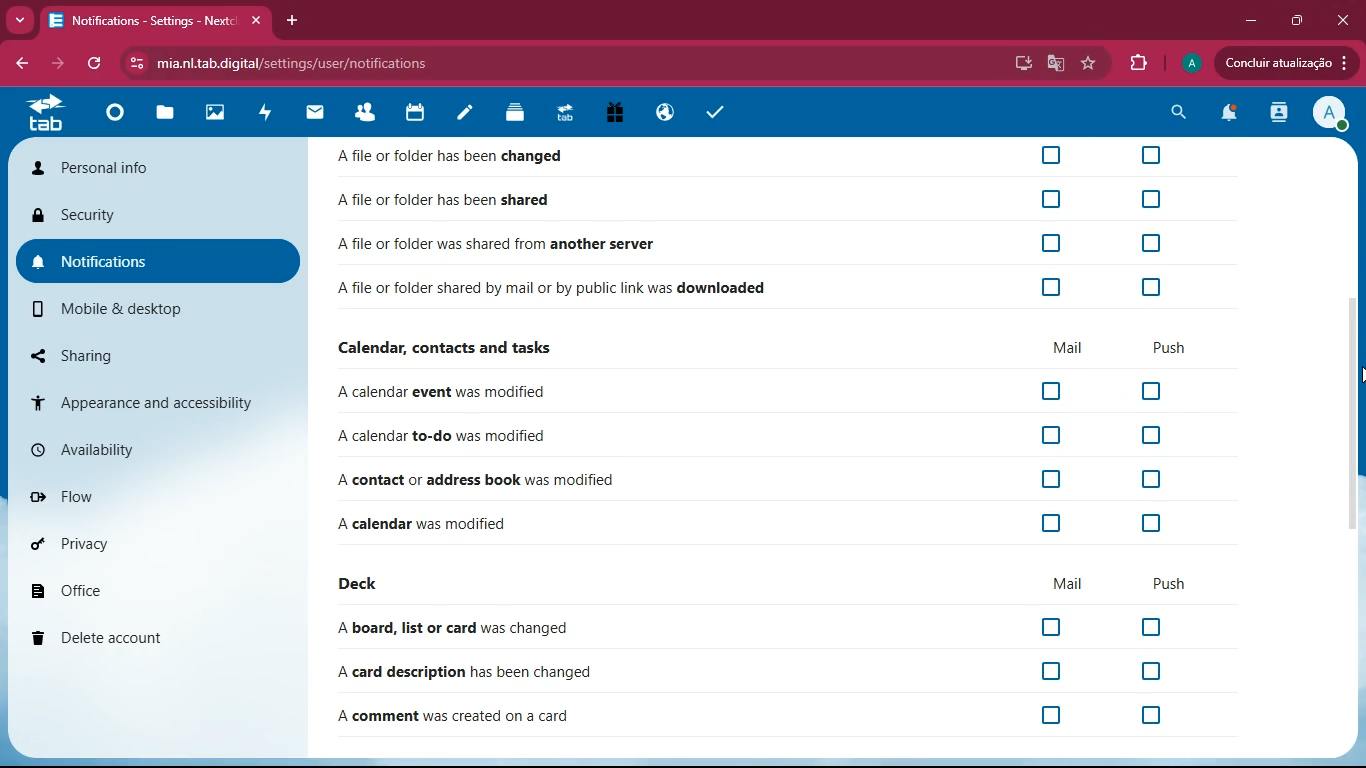  What do you see at coordinates (1155, 437) in the screenshot?
I see `off` at bounding box center [1155, 437].